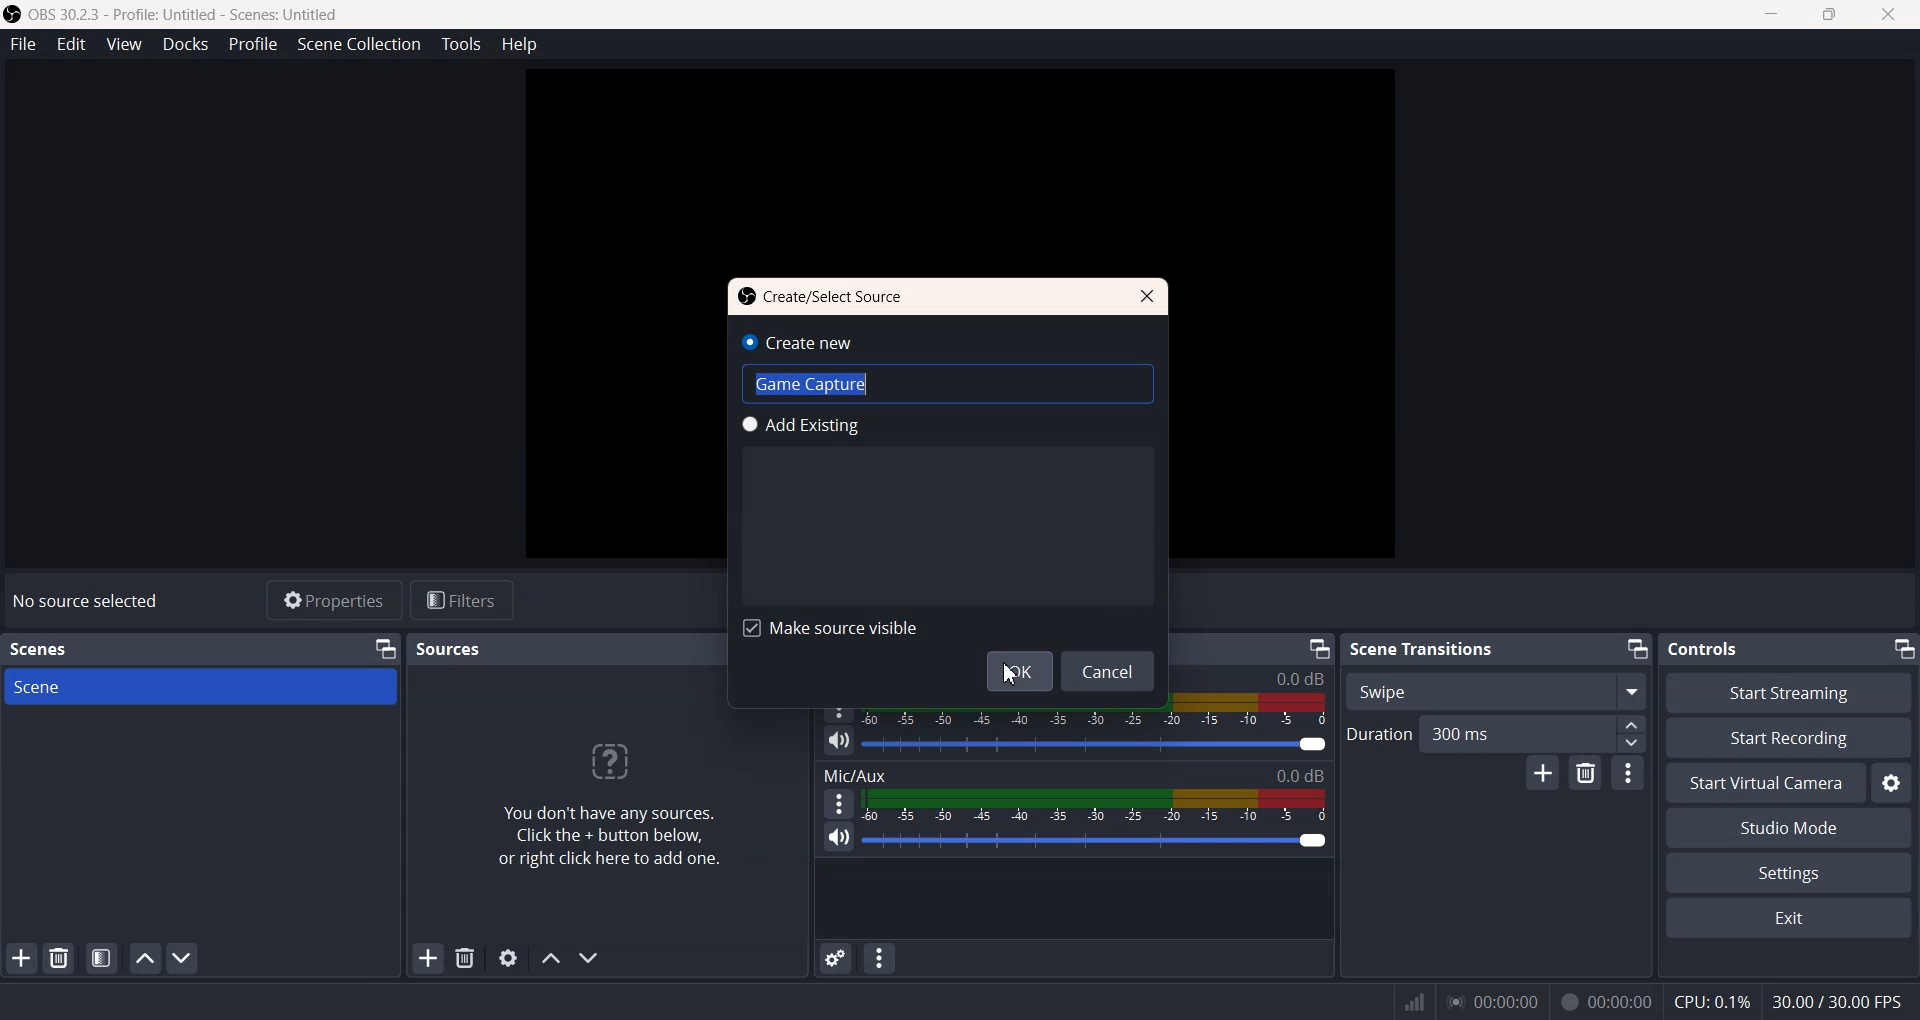 The image size is (1920, 1020). I want to click on Move Scene Up, so click(145, 959).